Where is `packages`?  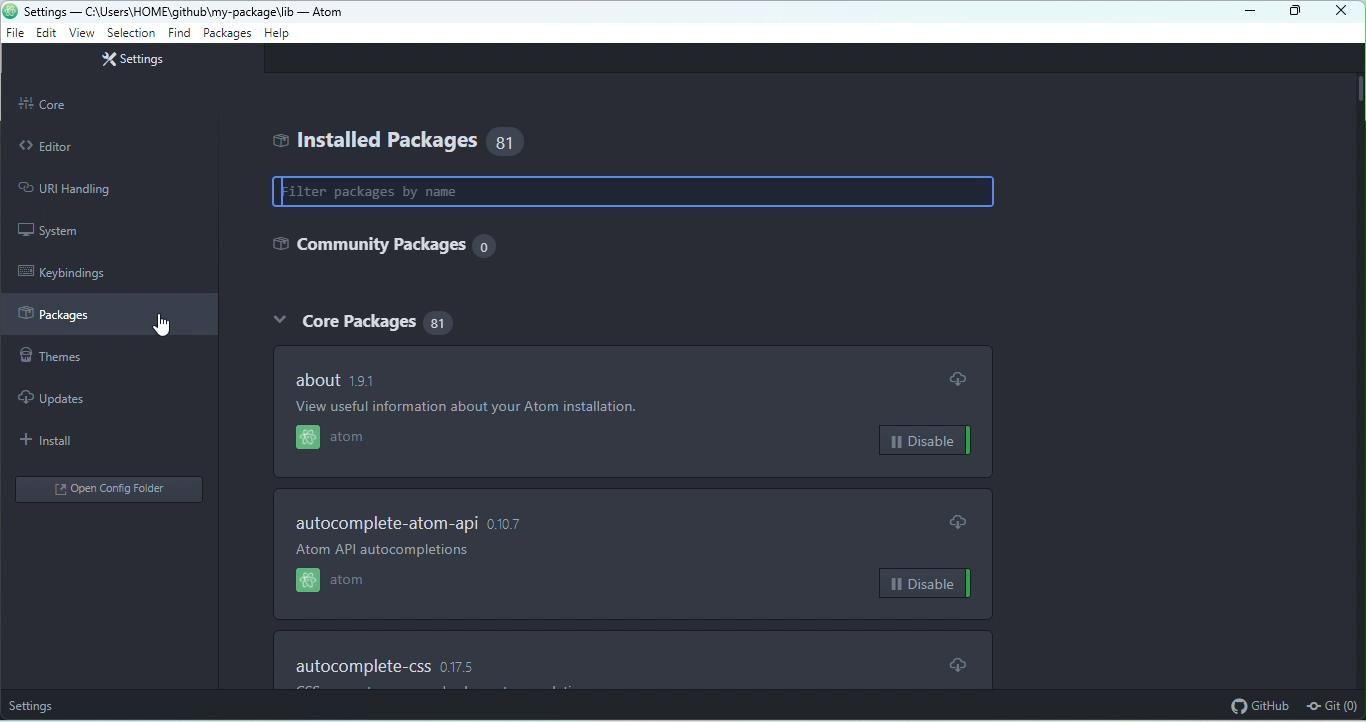 packages is located at coordinates (226, 33).